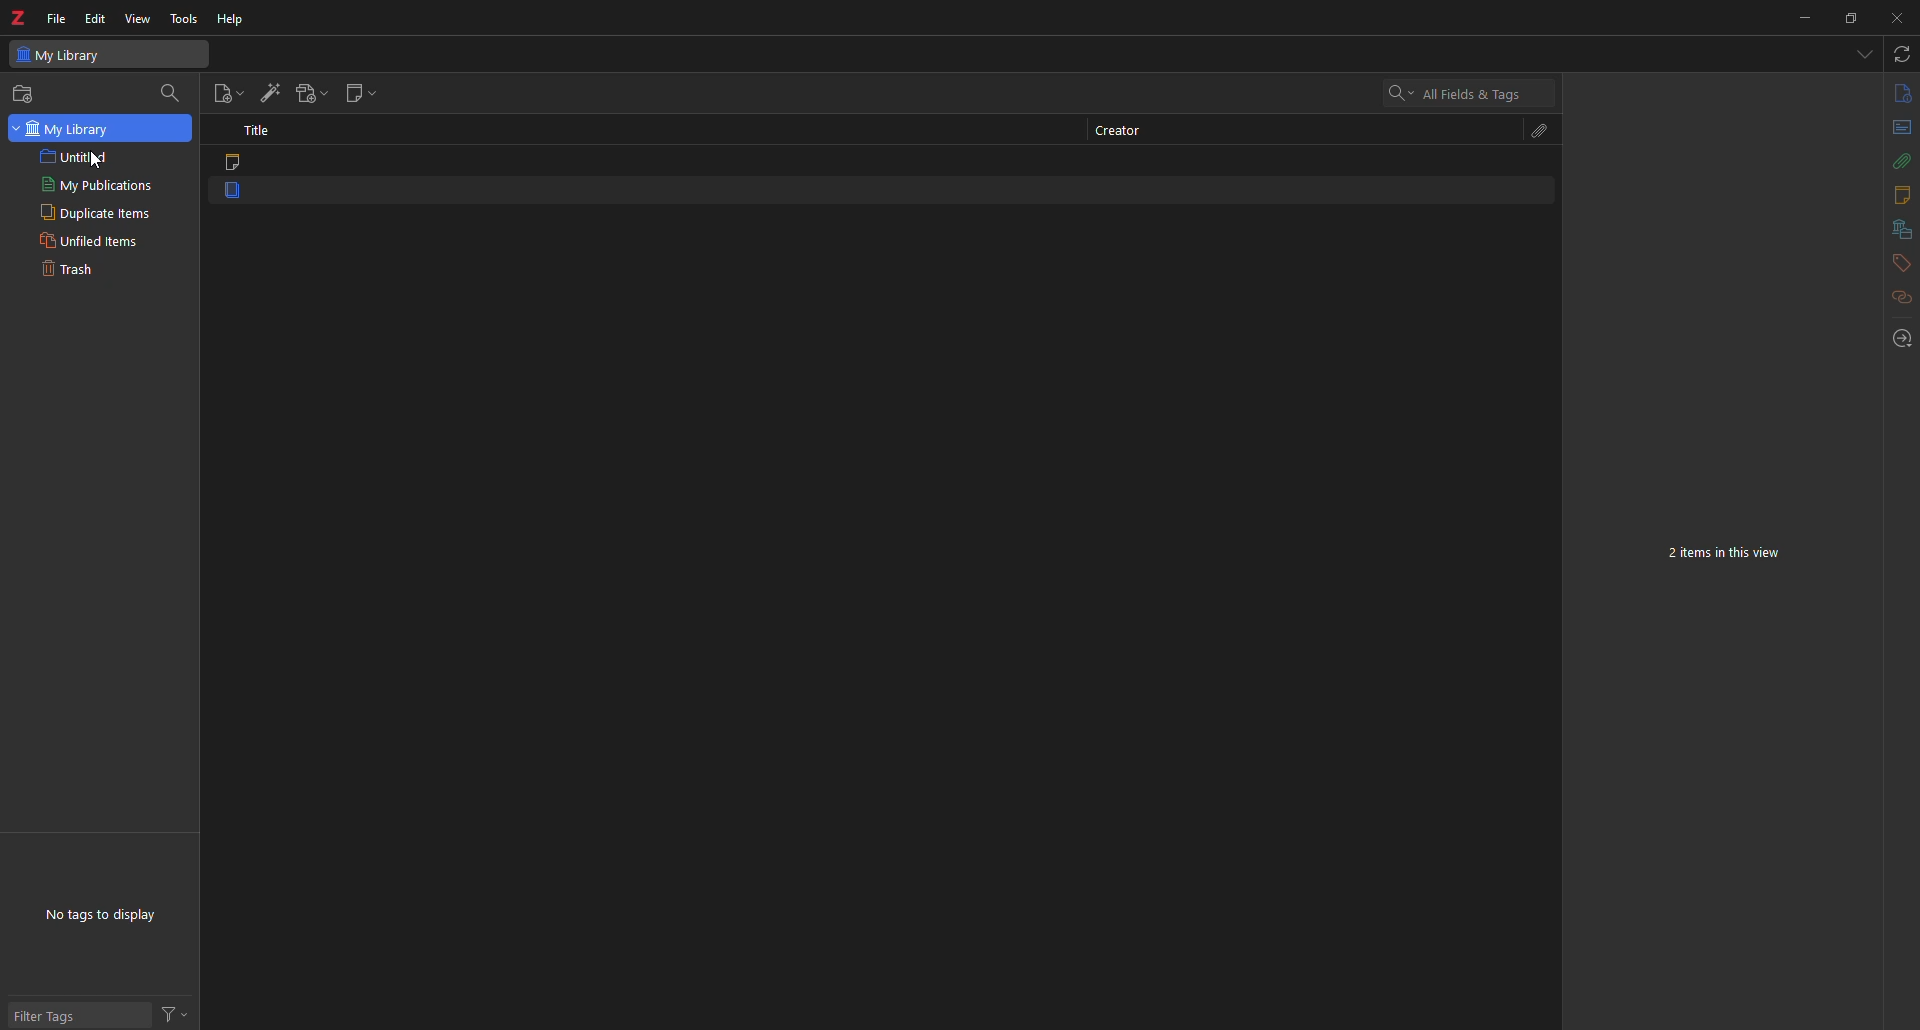 Image resolution: width=1920 pixels, height=1030 pixels. What do you see at coordinates (1903, 55) in the screenshot?
I see `sync` at bounding box center [1903, 55].